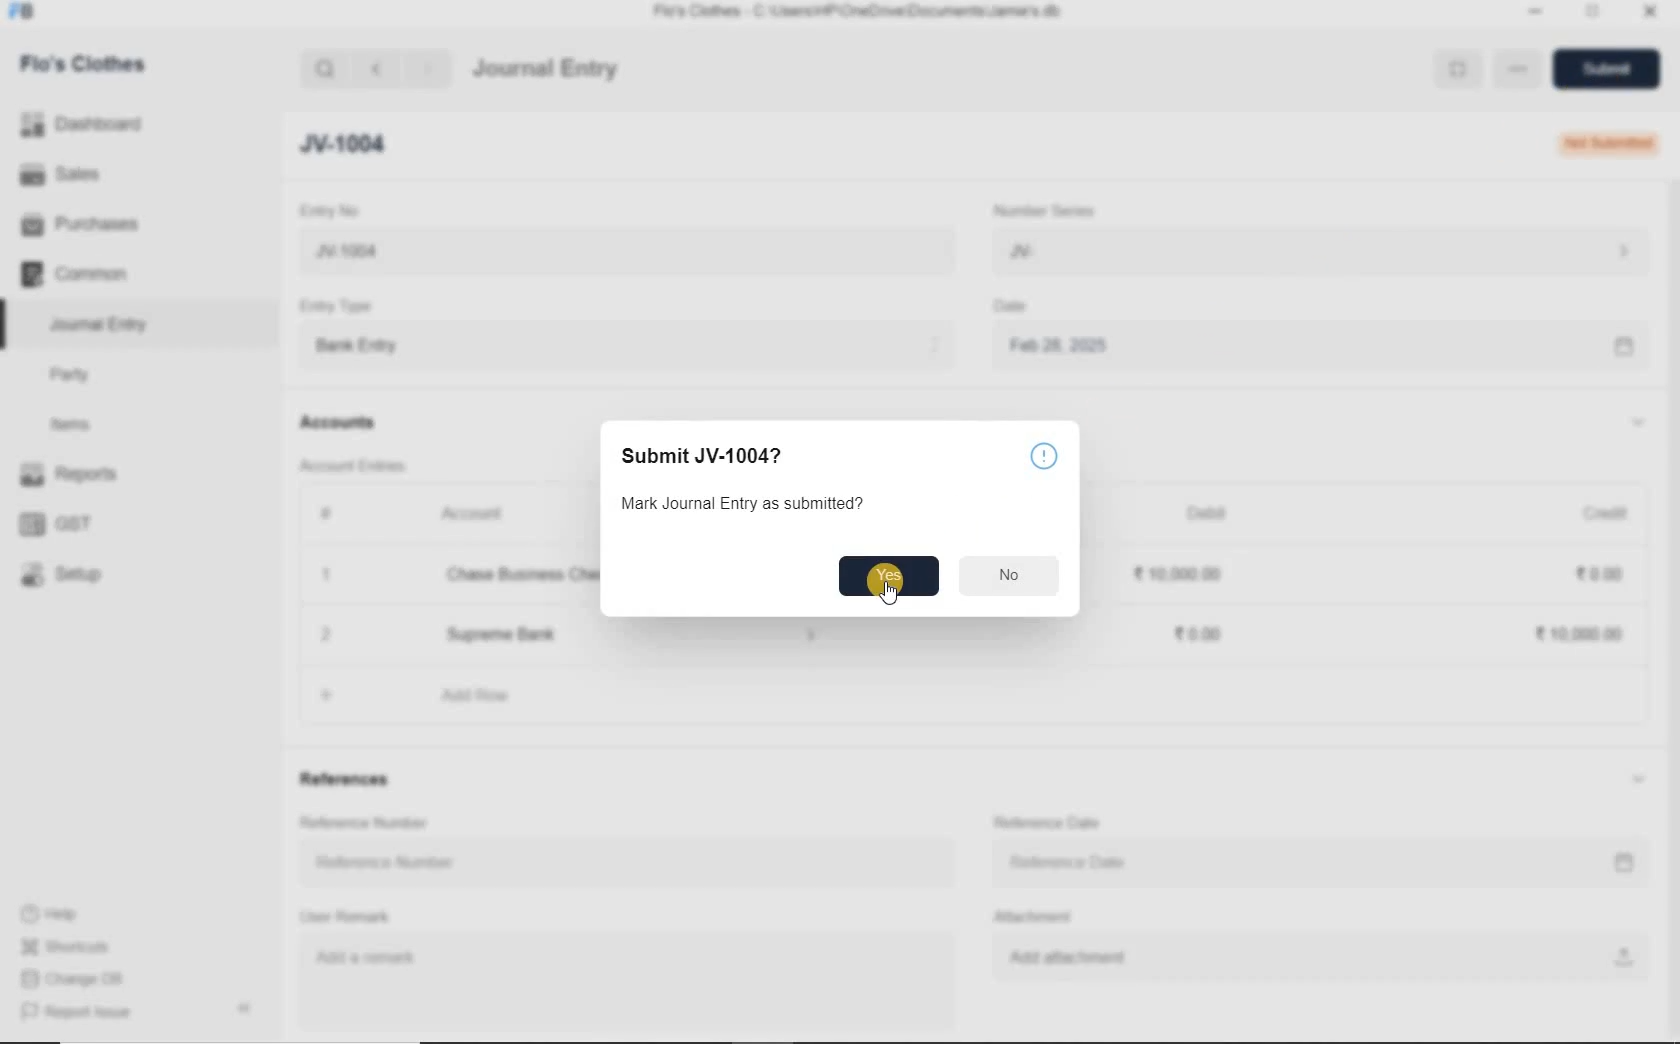  I want to click on Mark Journal Entry as submitted?, so click(749, 502).